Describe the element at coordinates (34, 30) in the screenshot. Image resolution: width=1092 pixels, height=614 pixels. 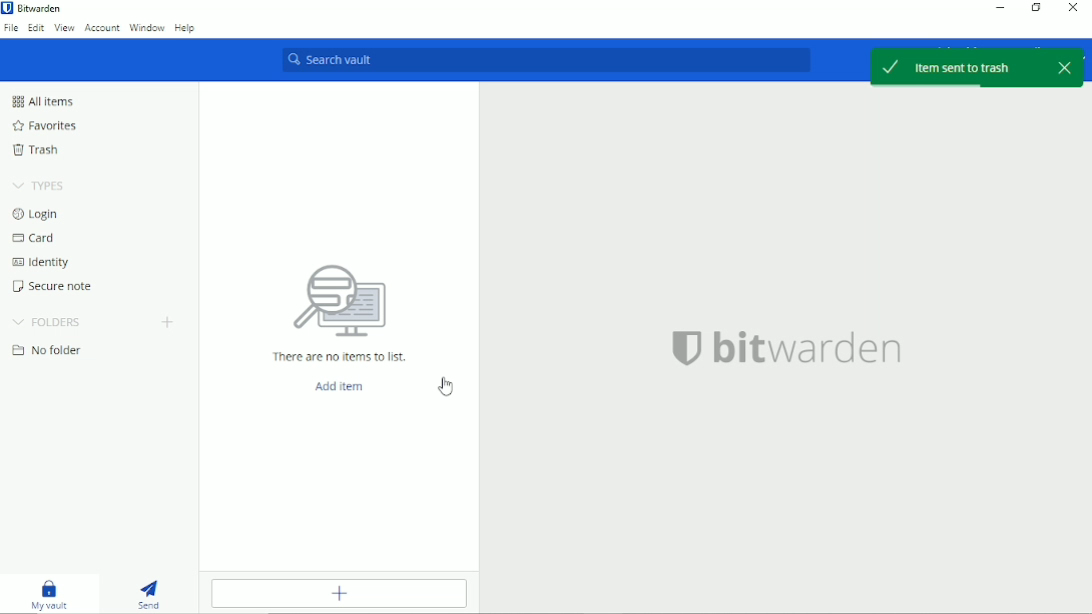
I see `Edit` at that location.